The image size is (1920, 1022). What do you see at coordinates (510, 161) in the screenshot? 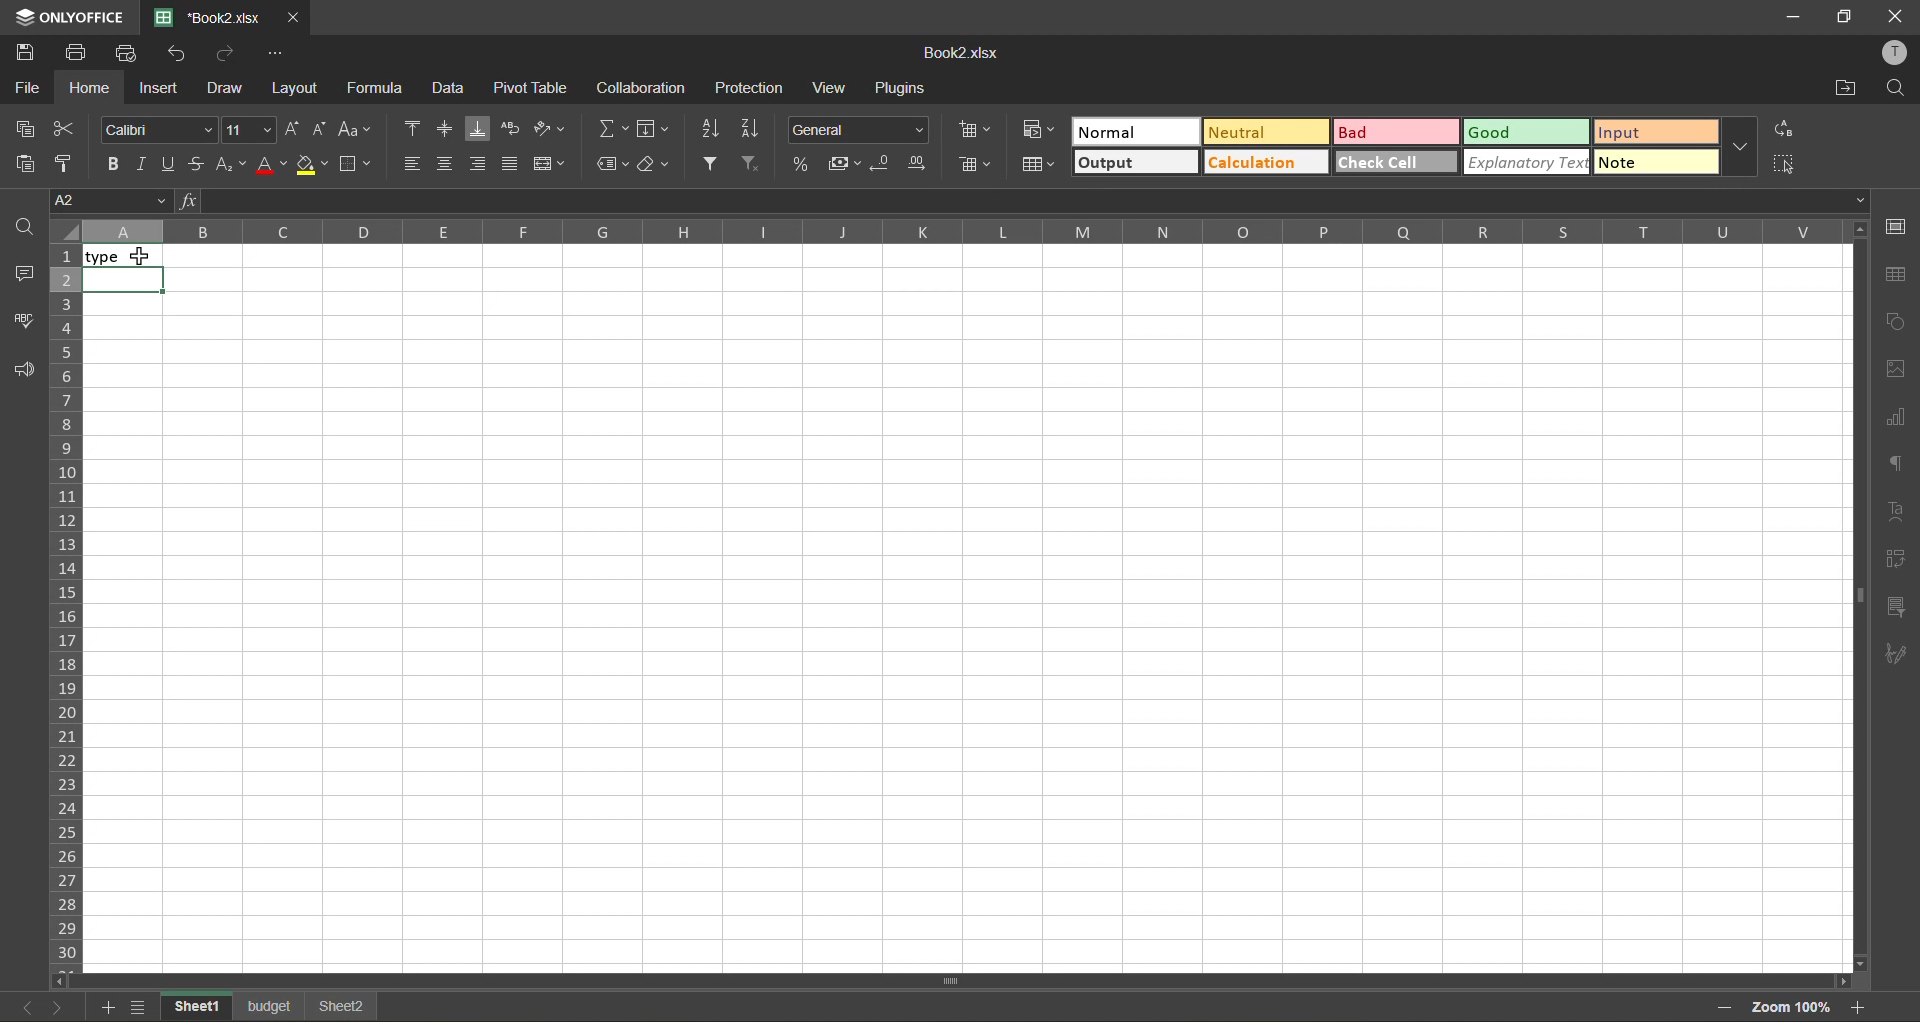
I see `justified` at bounding box center [510, 161].